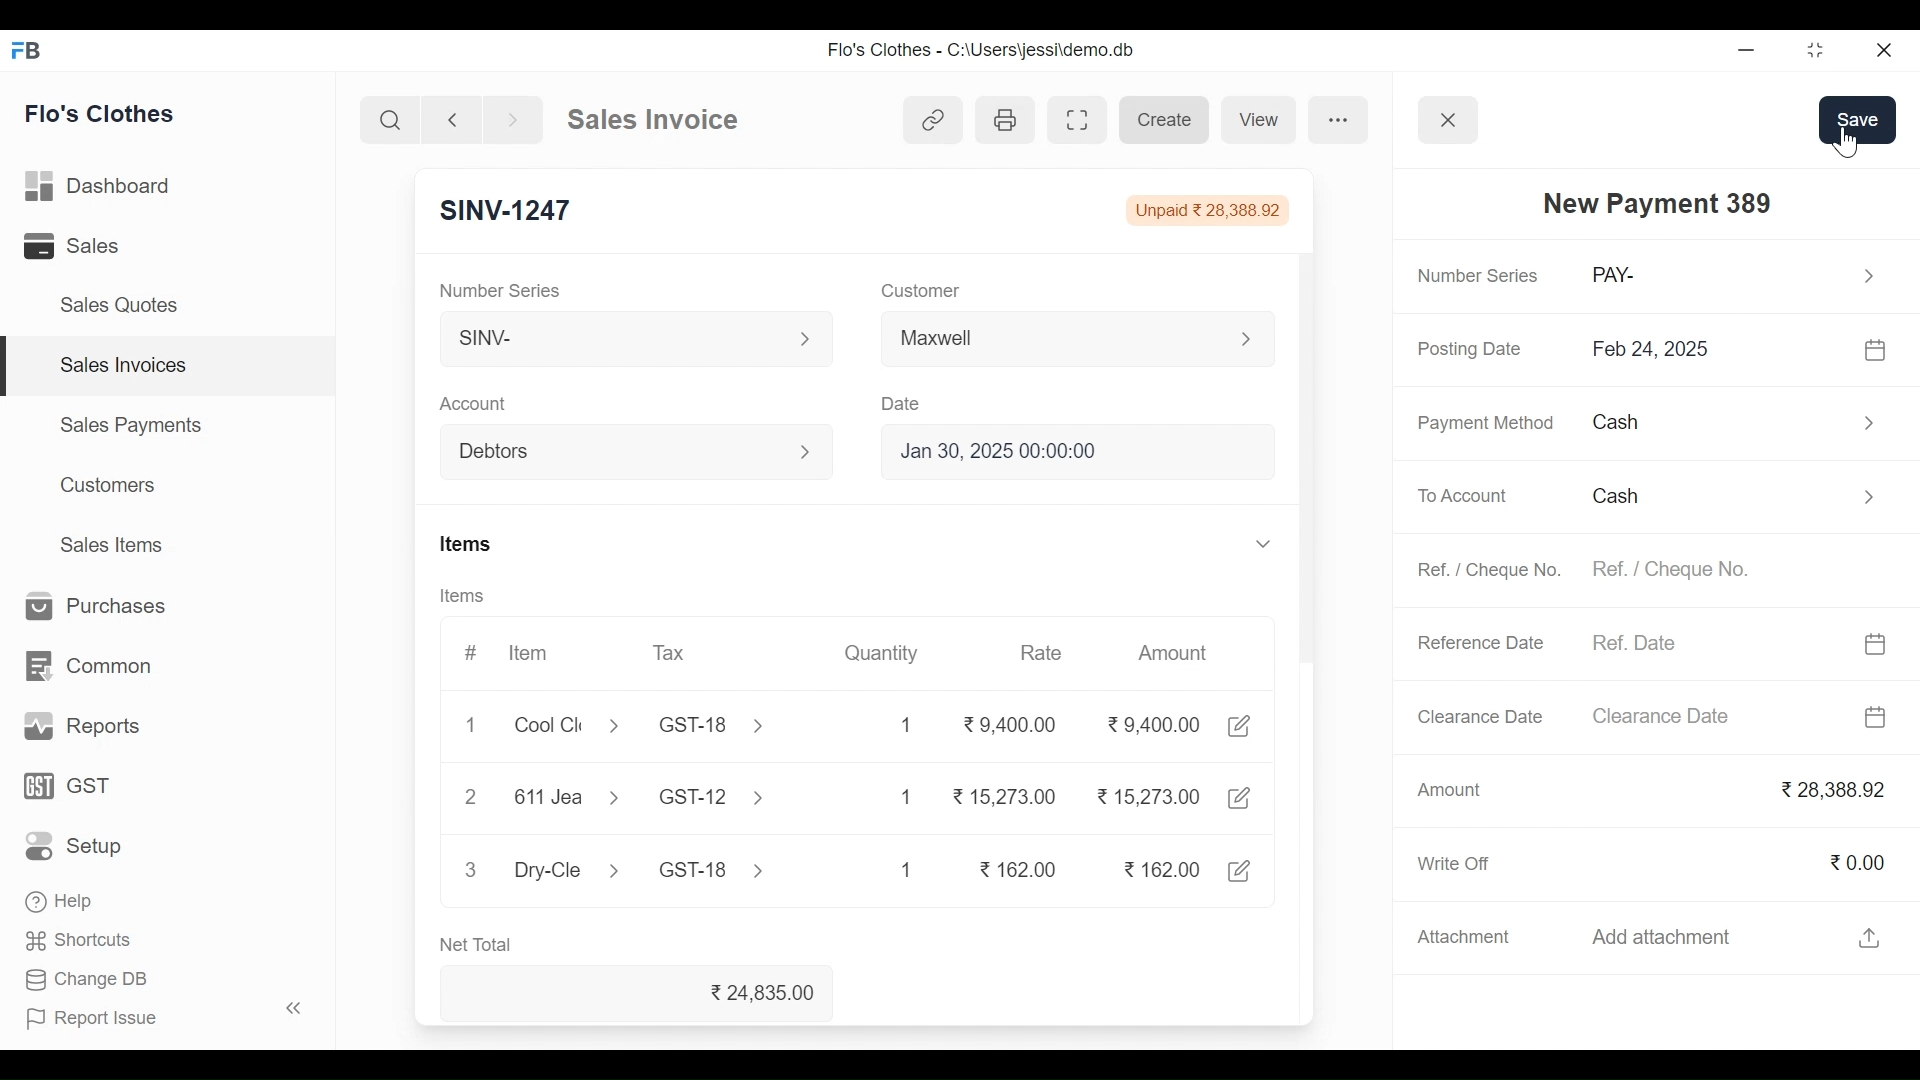 Image resolution: width=1920 pixels, height=1080 pixels. What do you see at coordinates (1816, 52) in the screenshot?
I see `Restore` at bounding box center [1816, 52].